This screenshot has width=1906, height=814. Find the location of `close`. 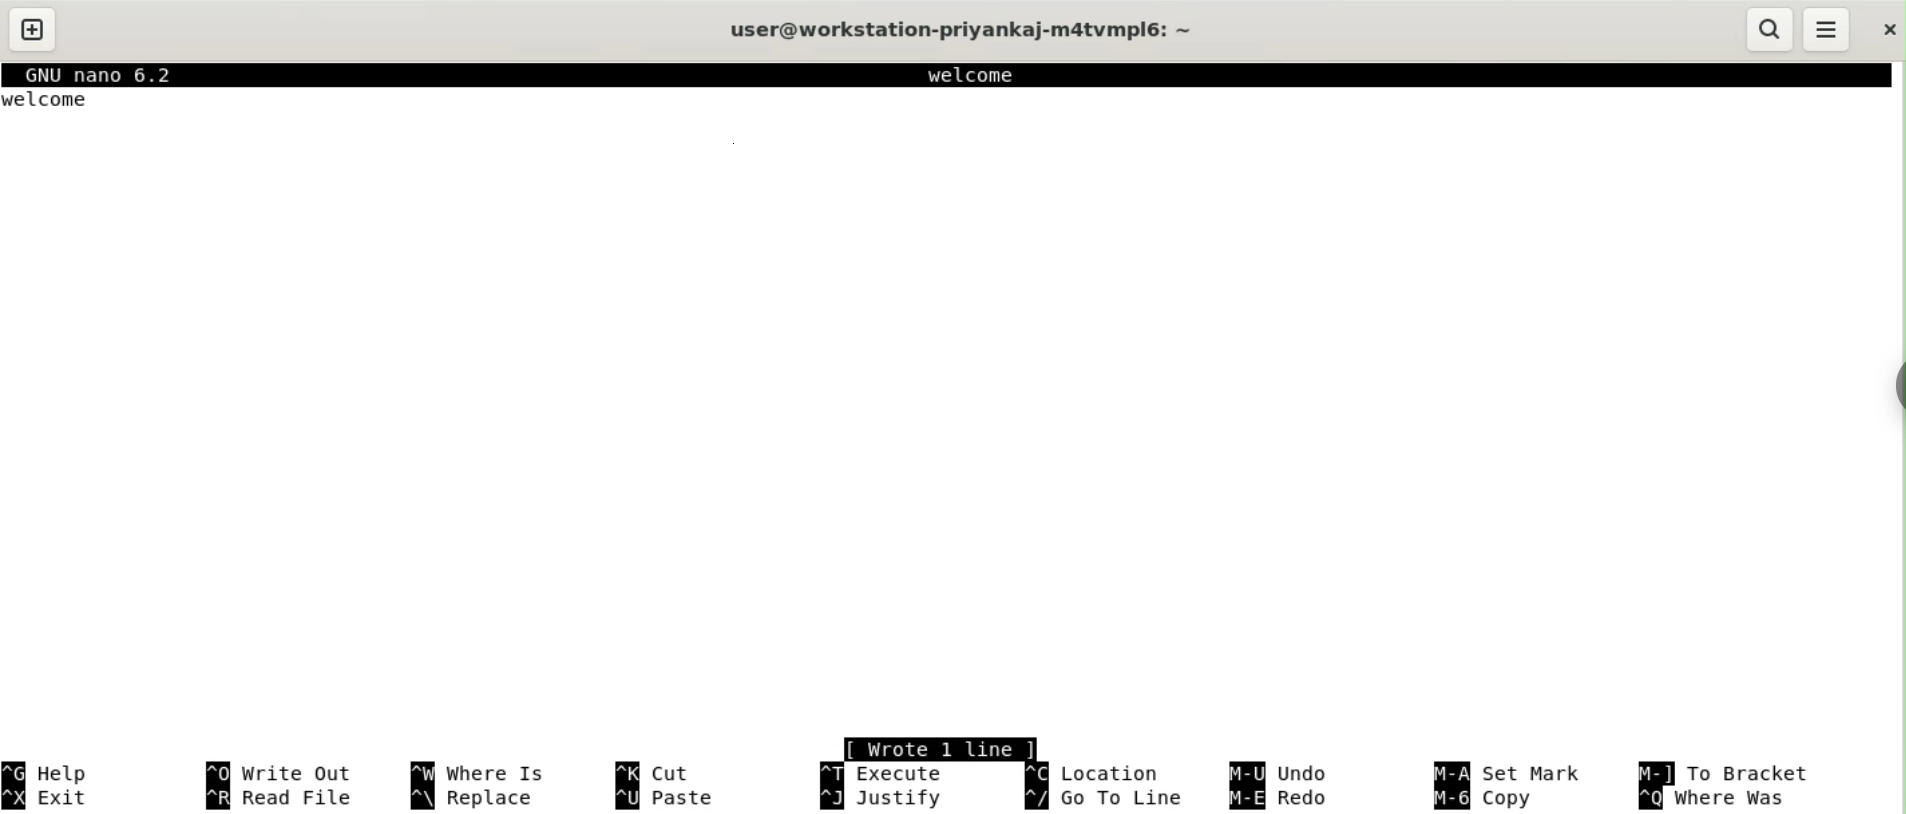

close is located at coordinates (1883, 30).